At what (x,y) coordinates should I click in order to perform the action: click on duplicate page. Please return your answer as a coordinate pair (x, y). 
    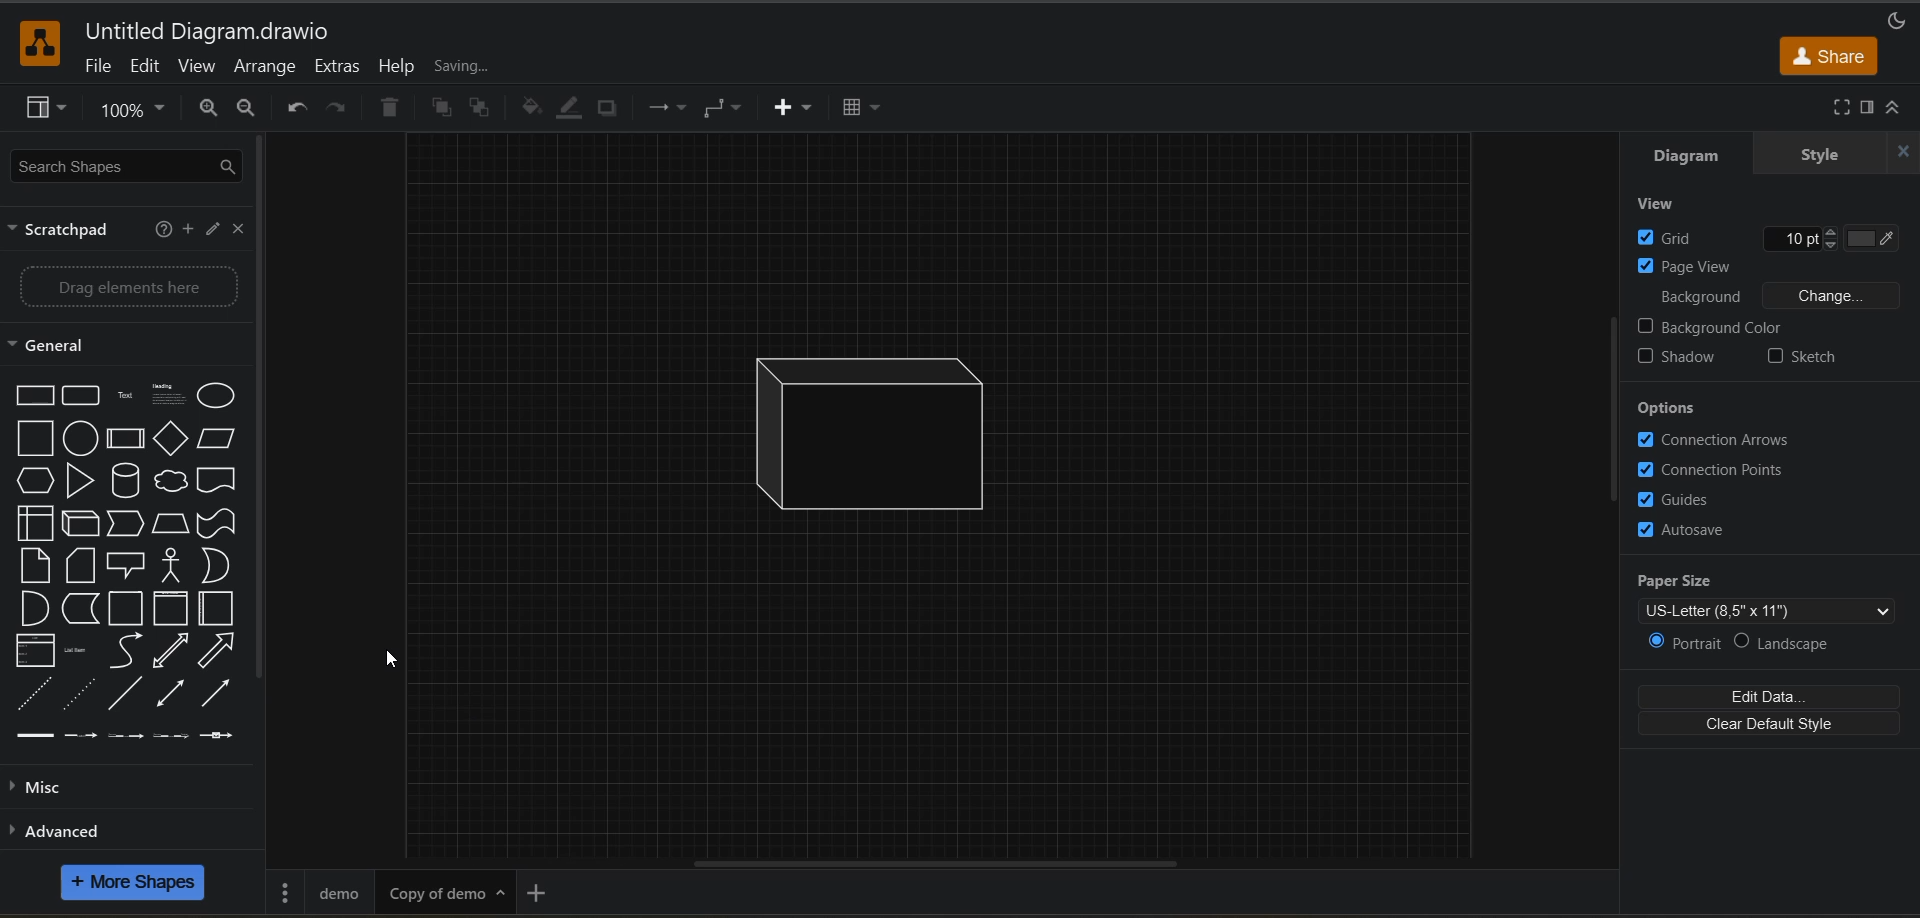
    Looking at the image, I should click on (444, 891).